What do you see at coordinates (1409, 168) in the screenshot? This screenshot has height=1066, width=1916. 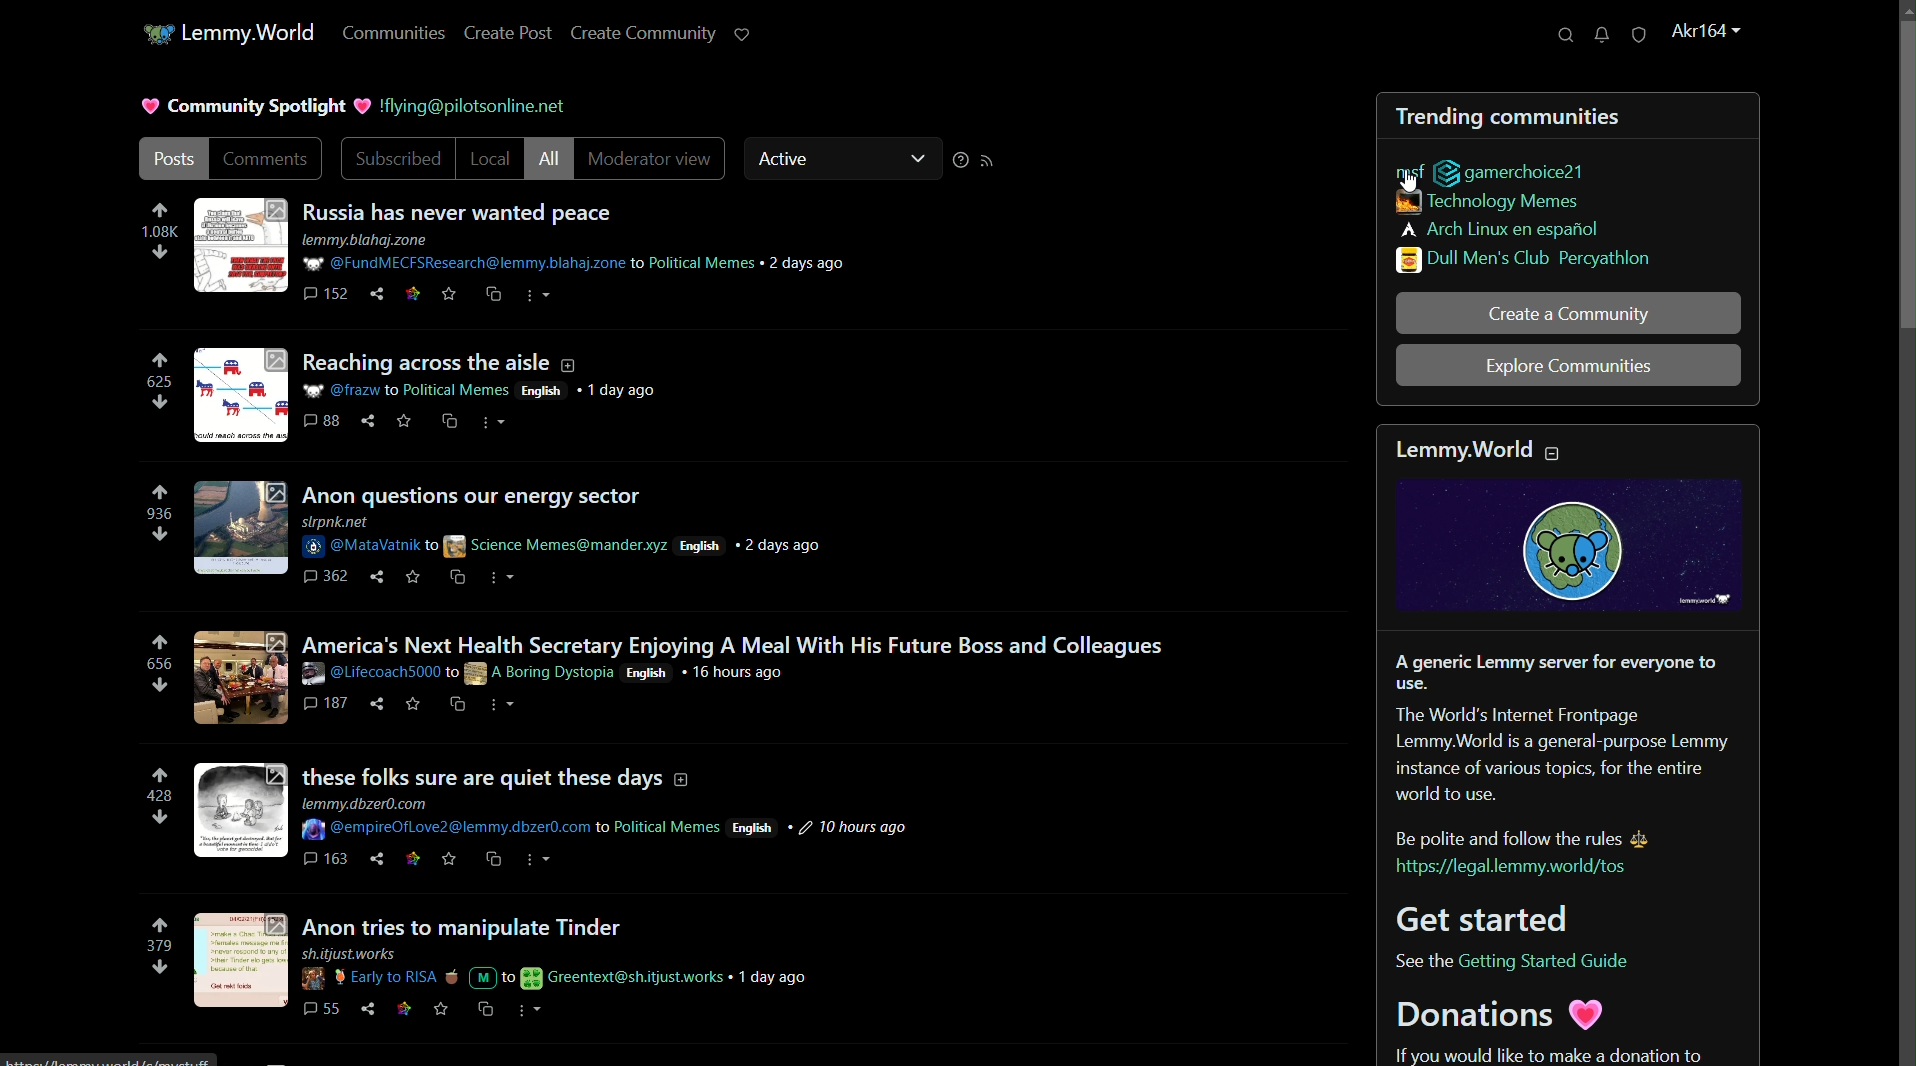 I see `msf` at bounding box center [1409, 168].